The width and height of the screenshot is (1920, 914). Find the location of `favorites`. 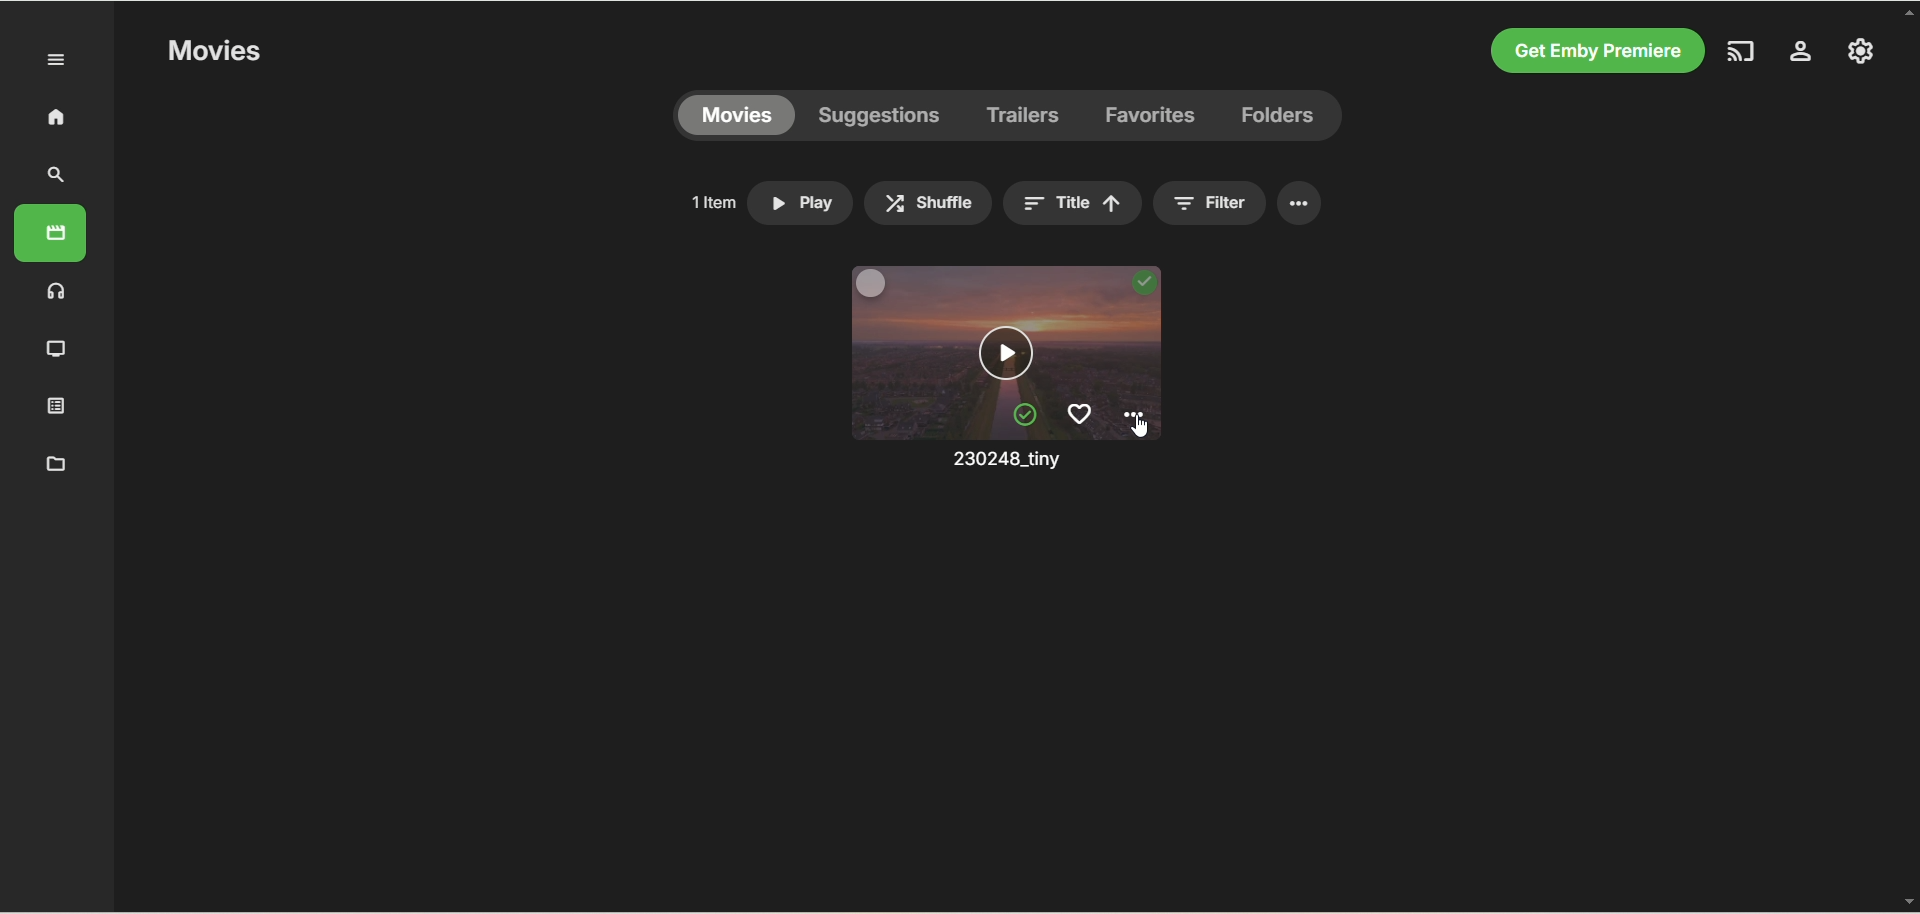

favorites is located at coordinates (1151, 116).